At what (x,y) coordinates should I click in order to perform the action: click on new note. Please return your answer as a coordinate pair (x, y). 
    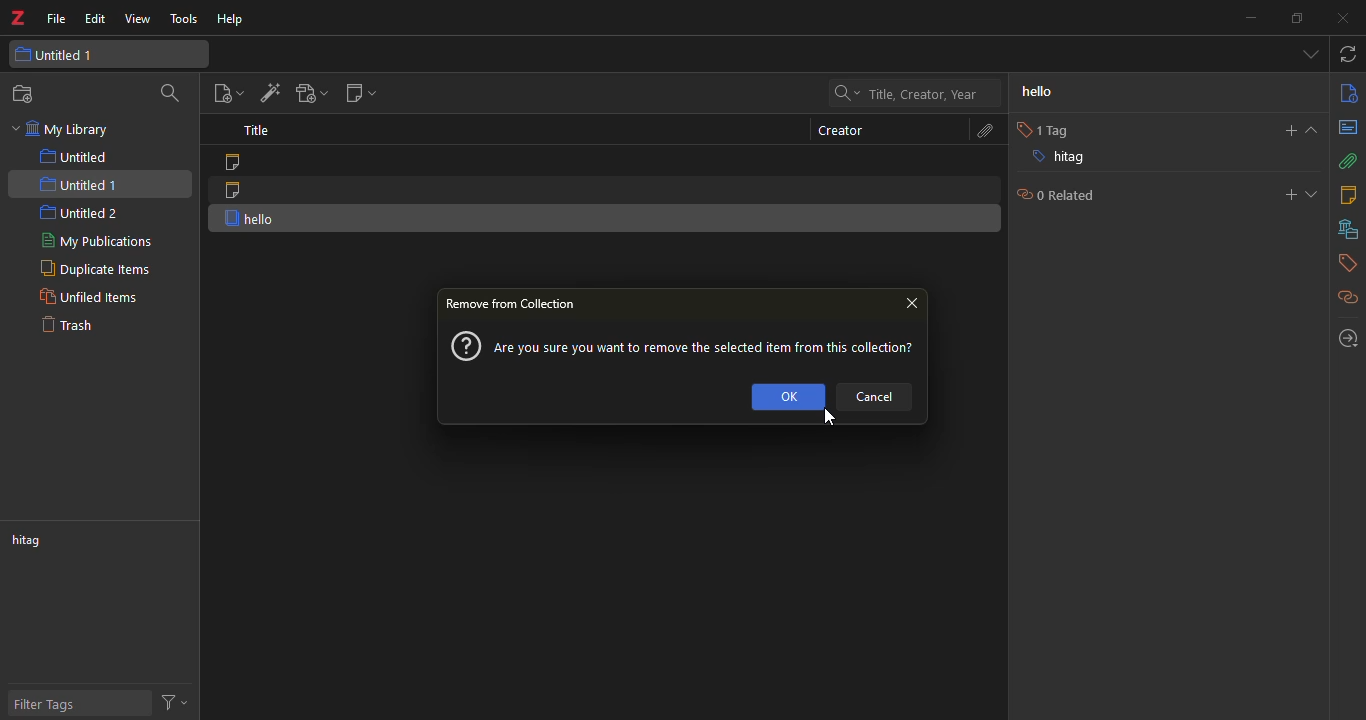
    Looking at the image, I should click on (358, 93).